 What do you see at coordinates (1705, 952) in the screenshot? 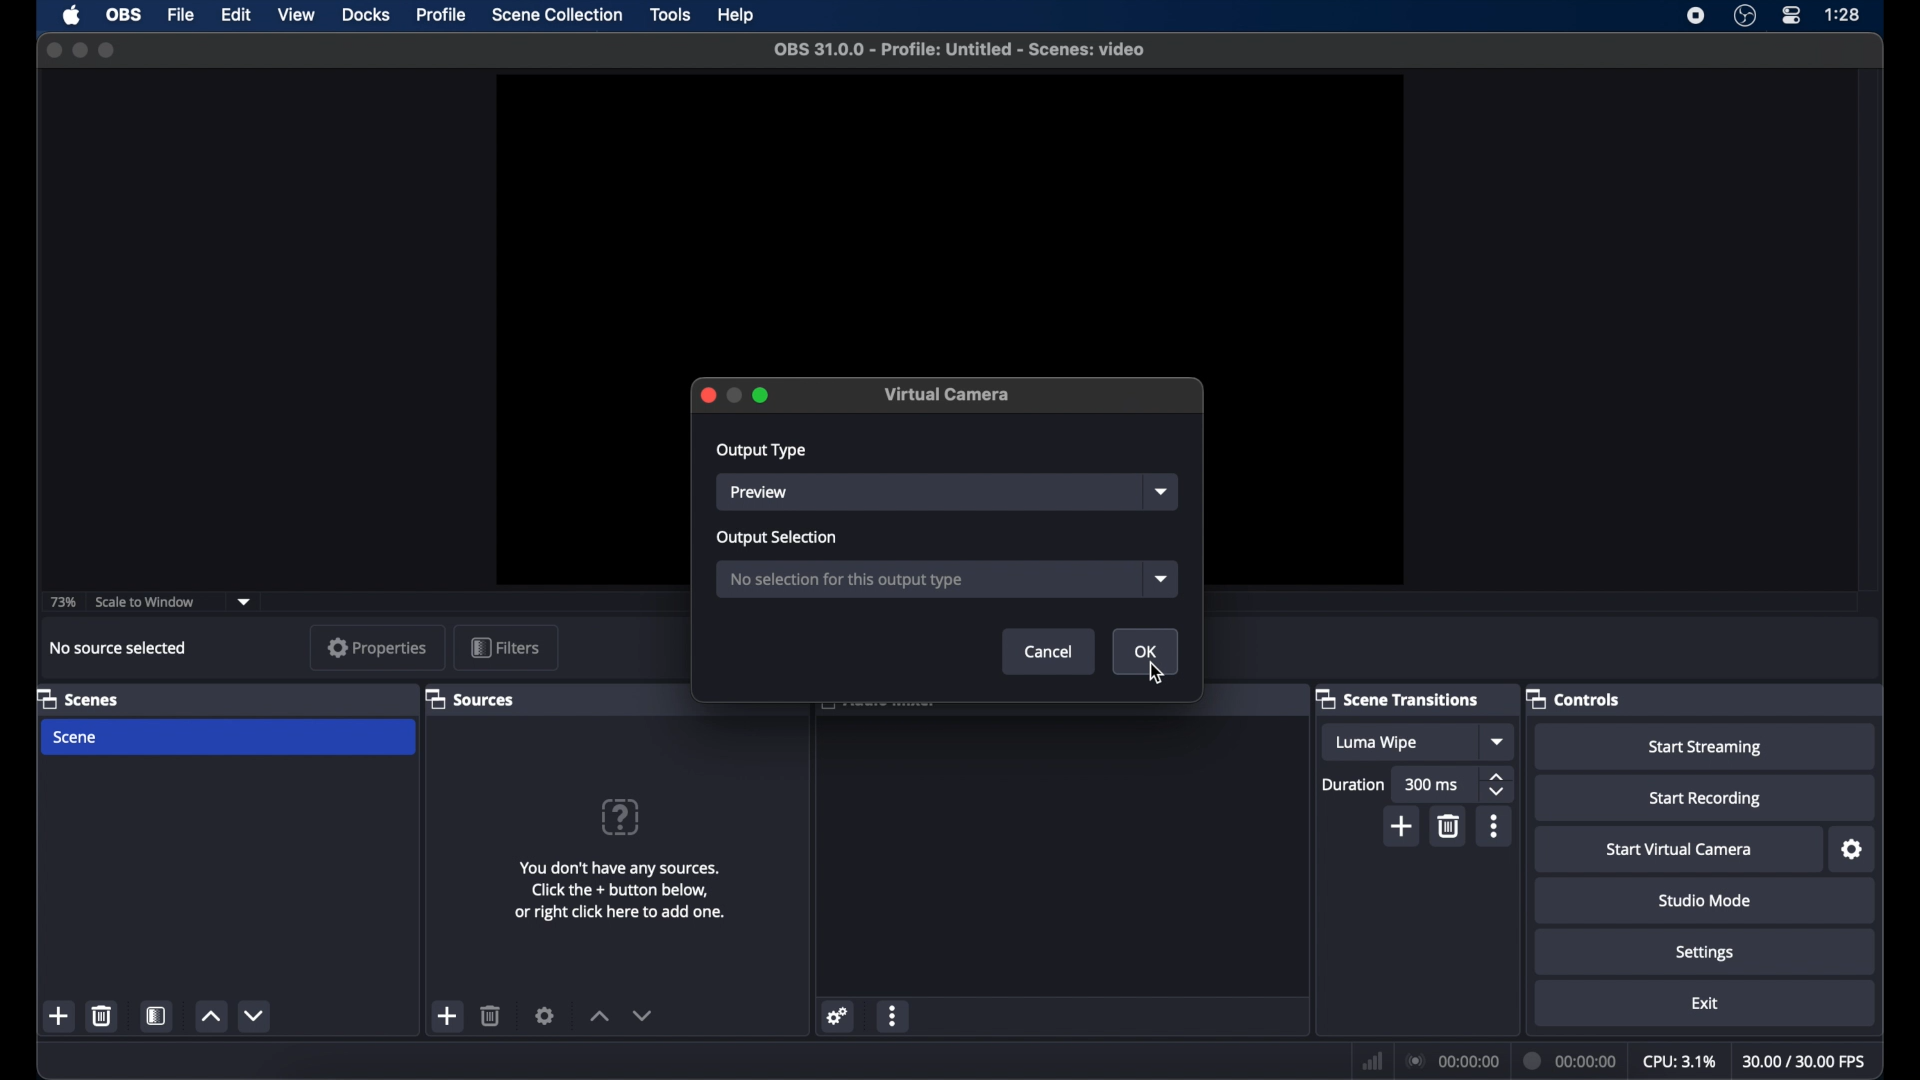
I see `settings` at bounding box center [1705, 952].